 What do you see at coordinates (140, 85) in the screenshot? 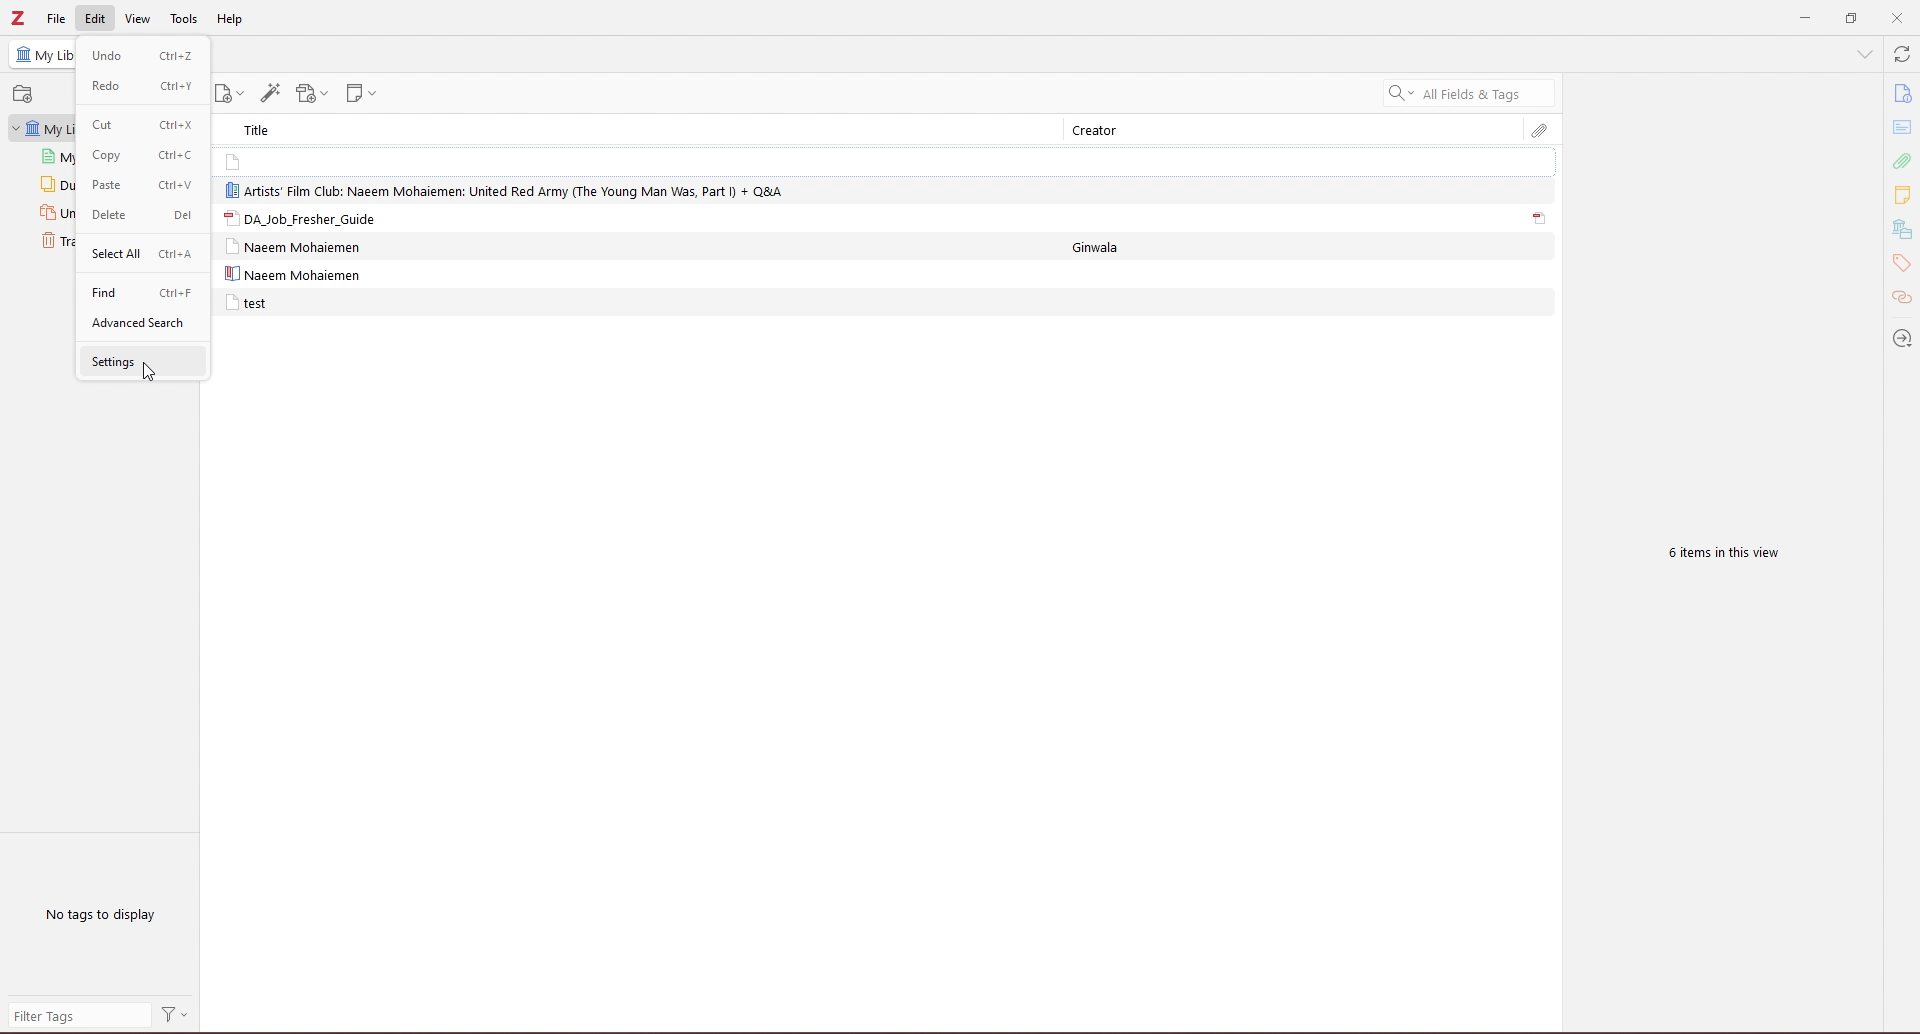
I see `redo` at bounding box center [140, 85].